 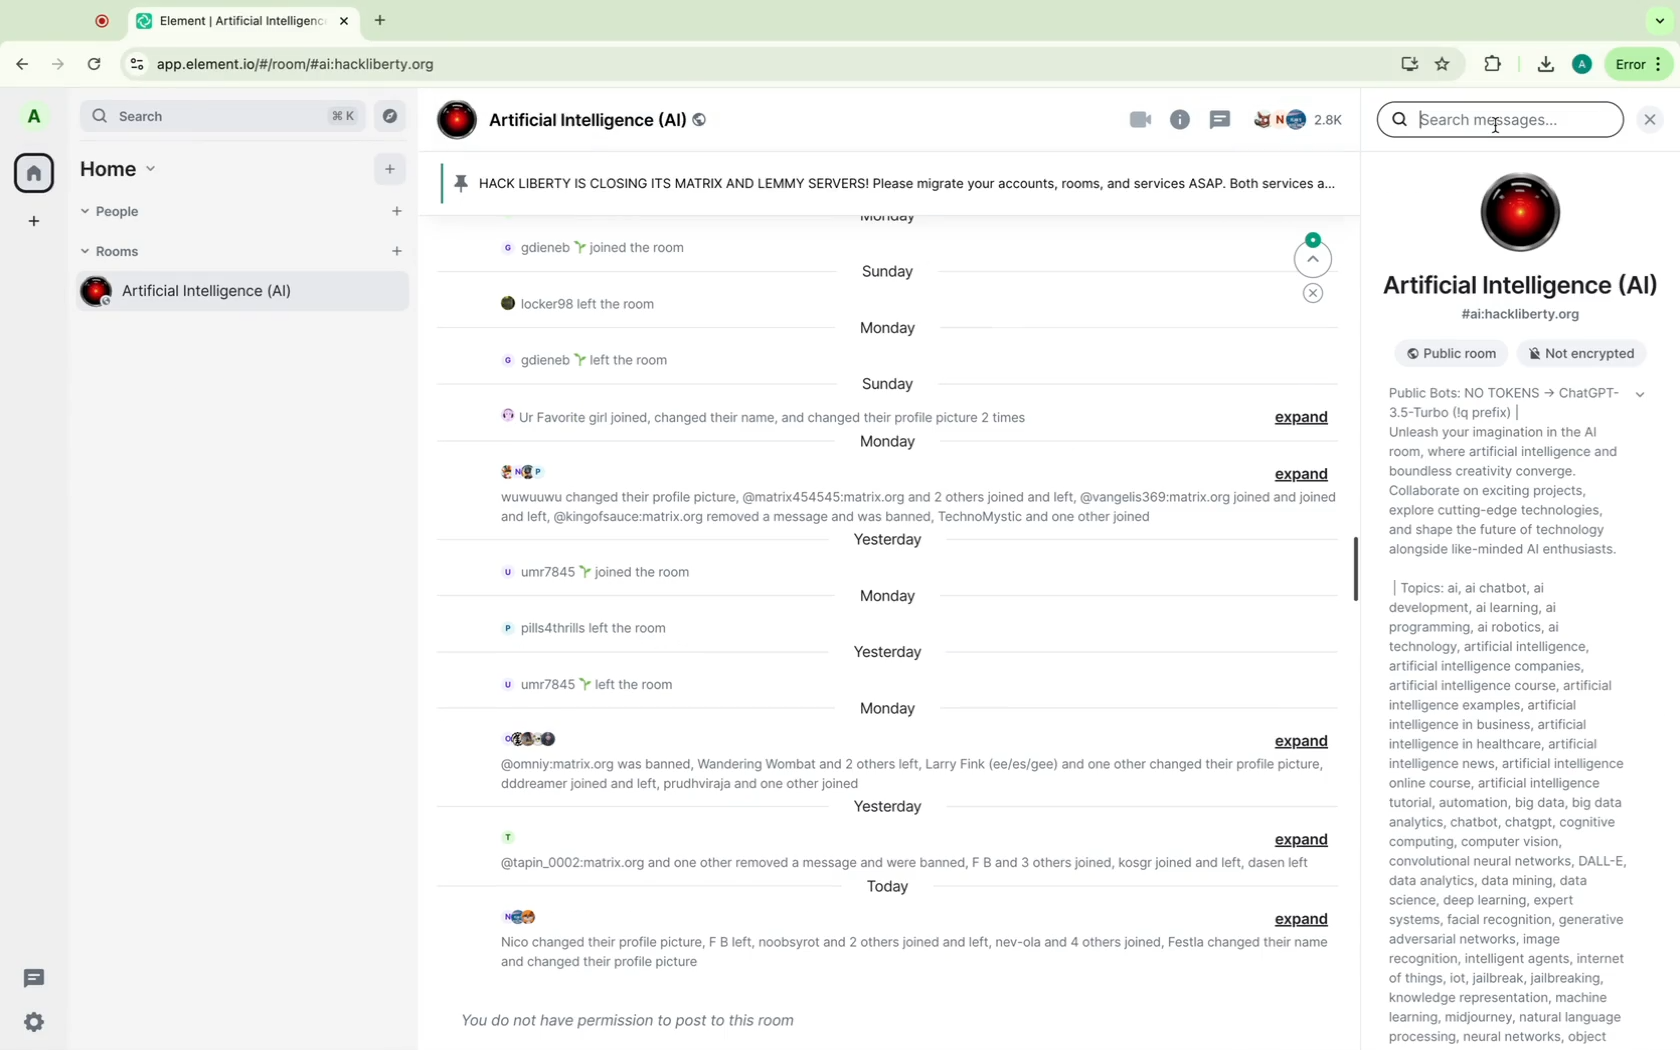 I want to click on day, so click(x=890, y=272).